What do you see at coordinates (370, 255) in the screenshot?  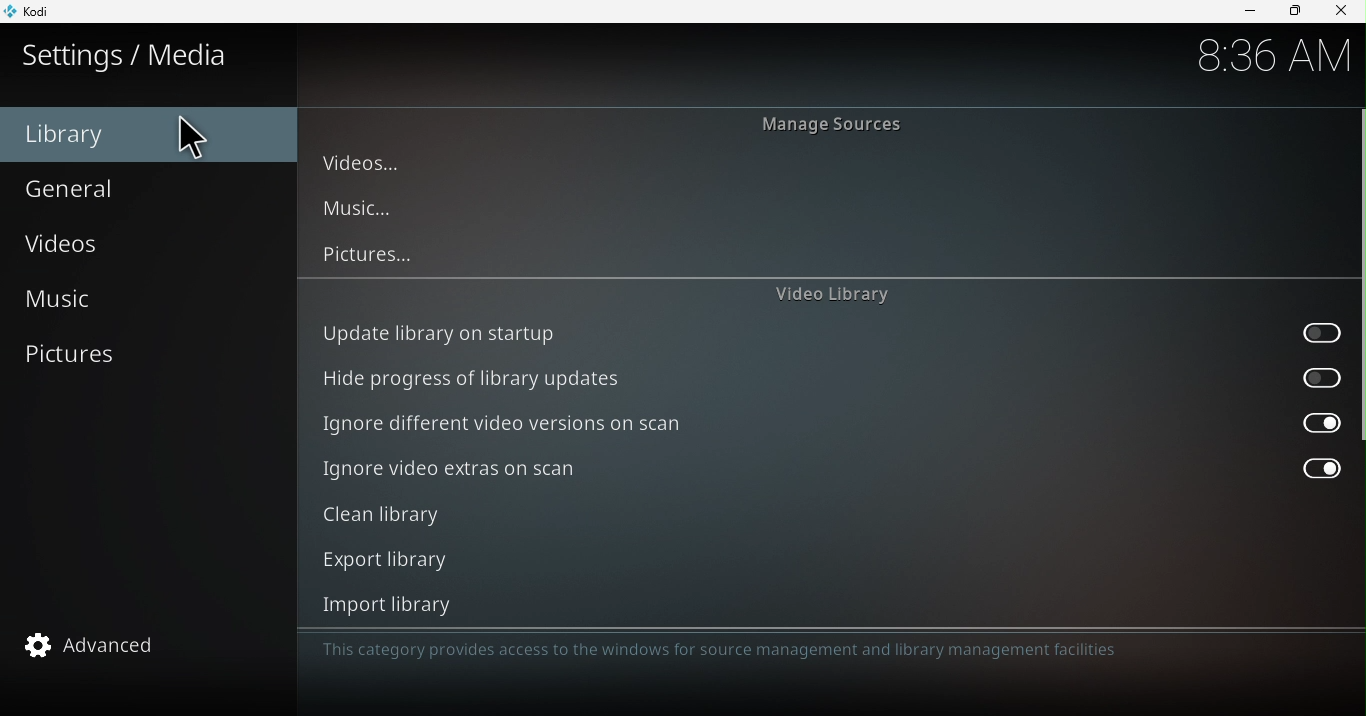 I see `Pictures` at bounding box center [370, 255].